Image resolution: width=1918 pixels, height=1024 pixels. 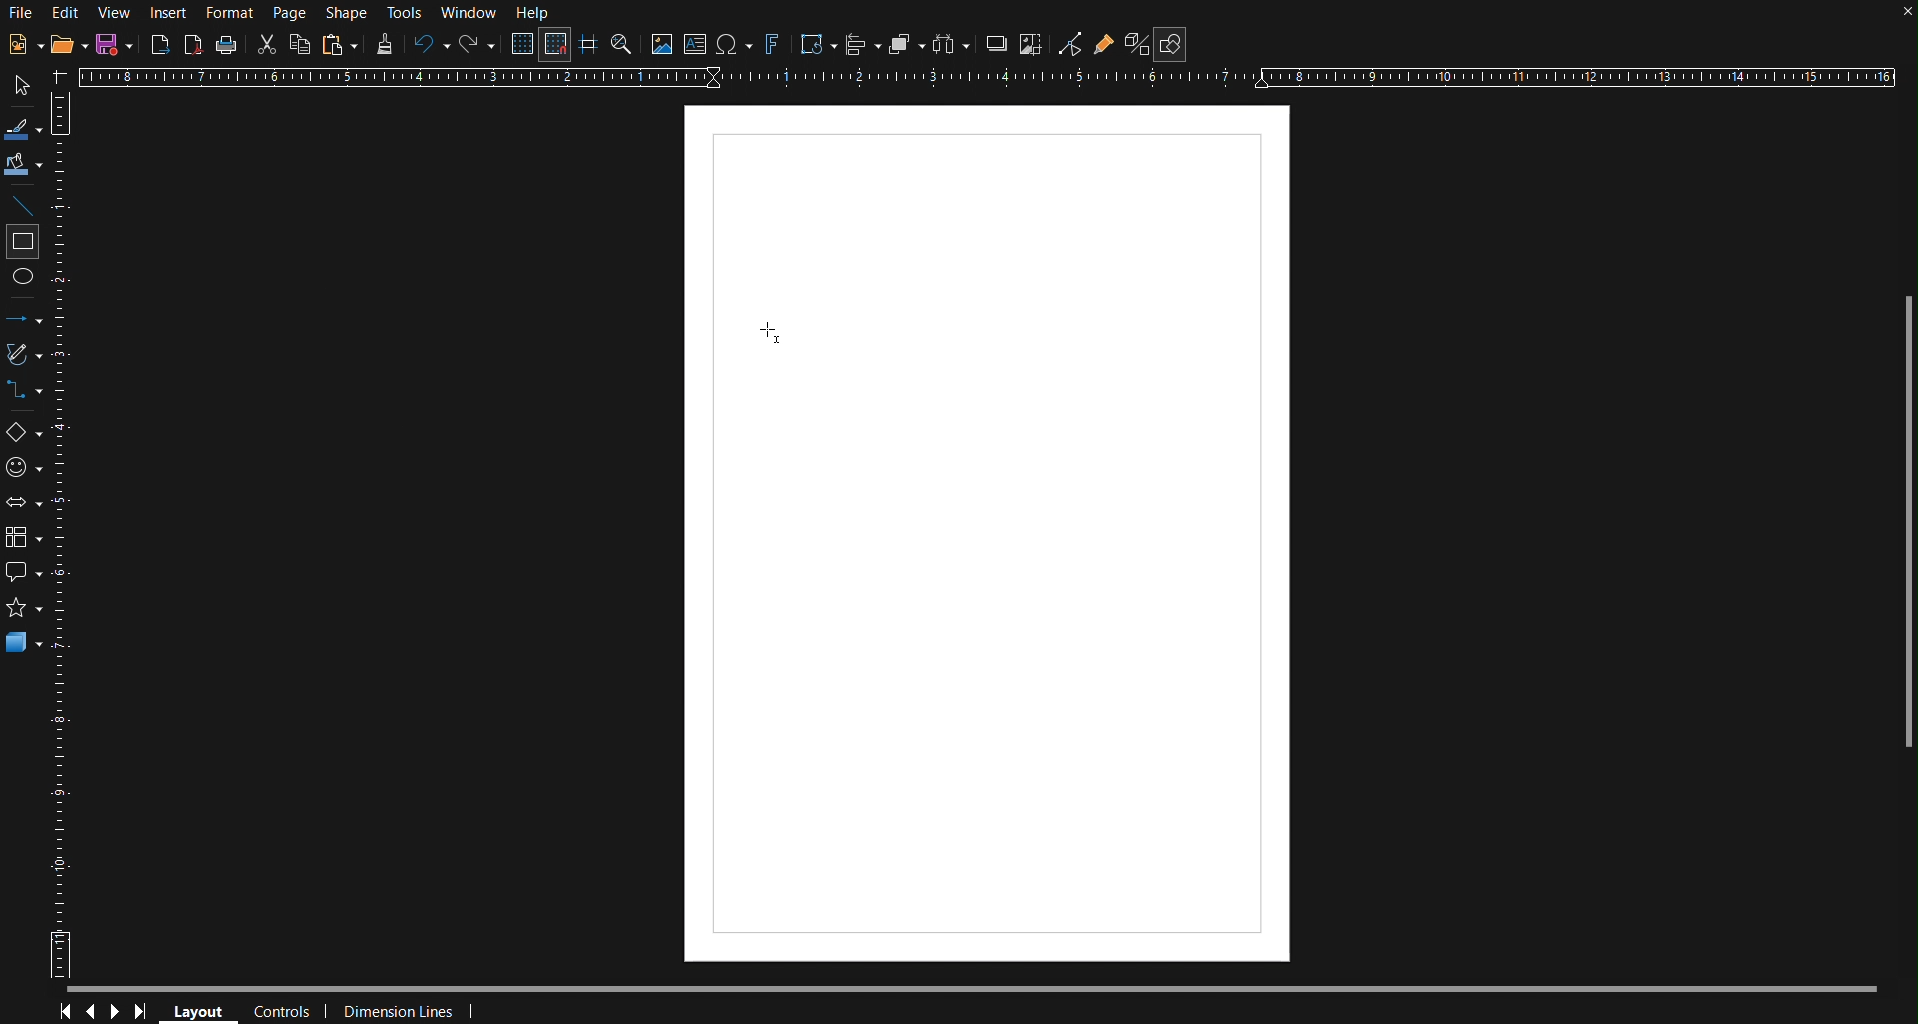 I want to click on Formatting, so click(x=383, y=44).